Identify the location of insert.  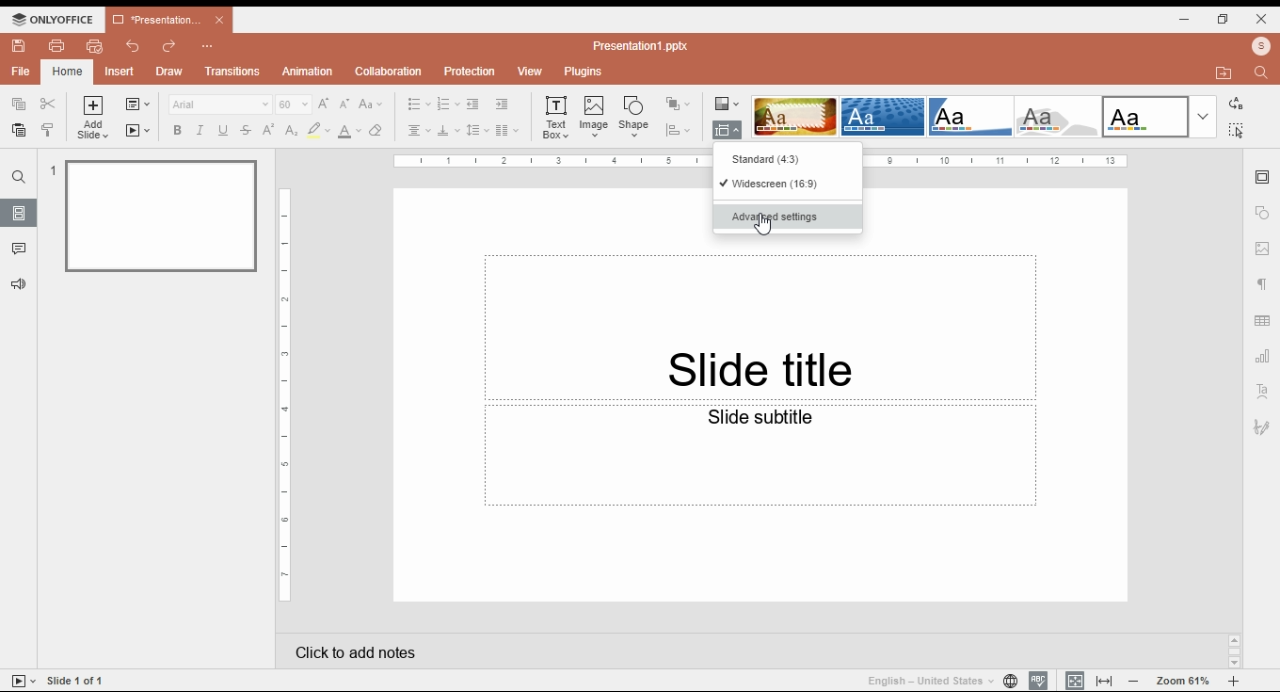
(120, 72).